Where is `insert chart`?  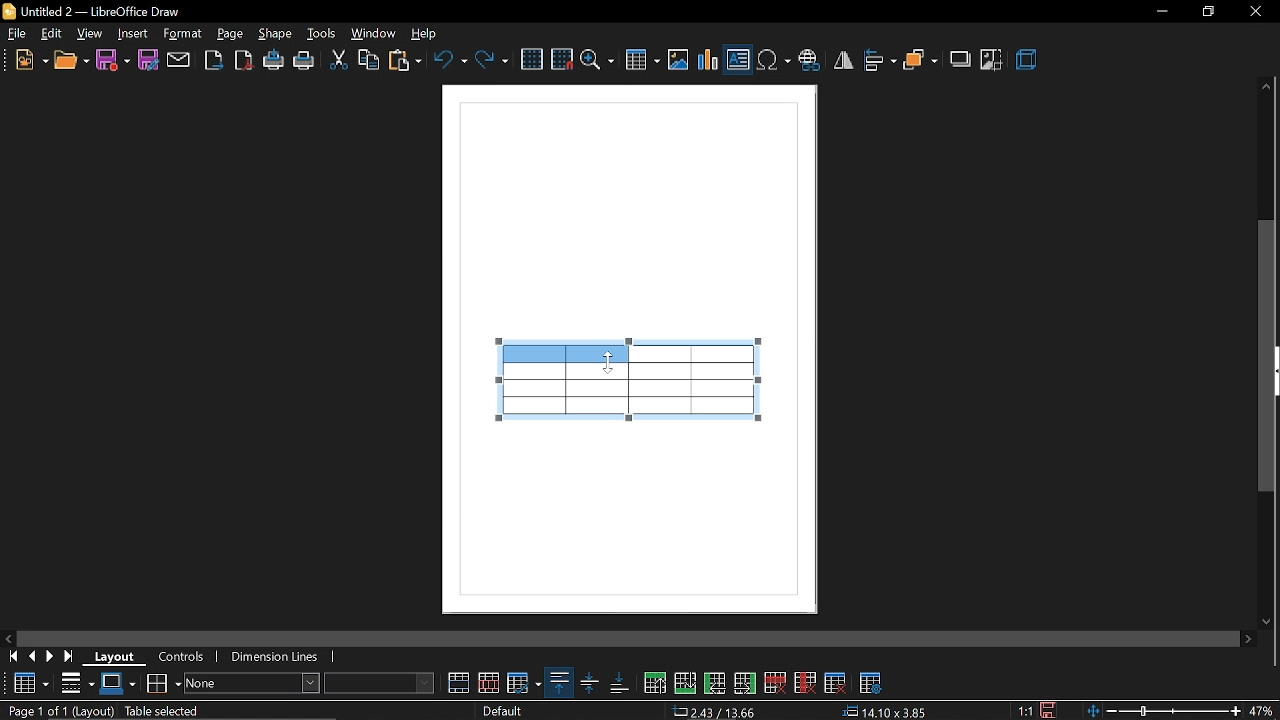 insert chart is located at coordinates (708, 58).